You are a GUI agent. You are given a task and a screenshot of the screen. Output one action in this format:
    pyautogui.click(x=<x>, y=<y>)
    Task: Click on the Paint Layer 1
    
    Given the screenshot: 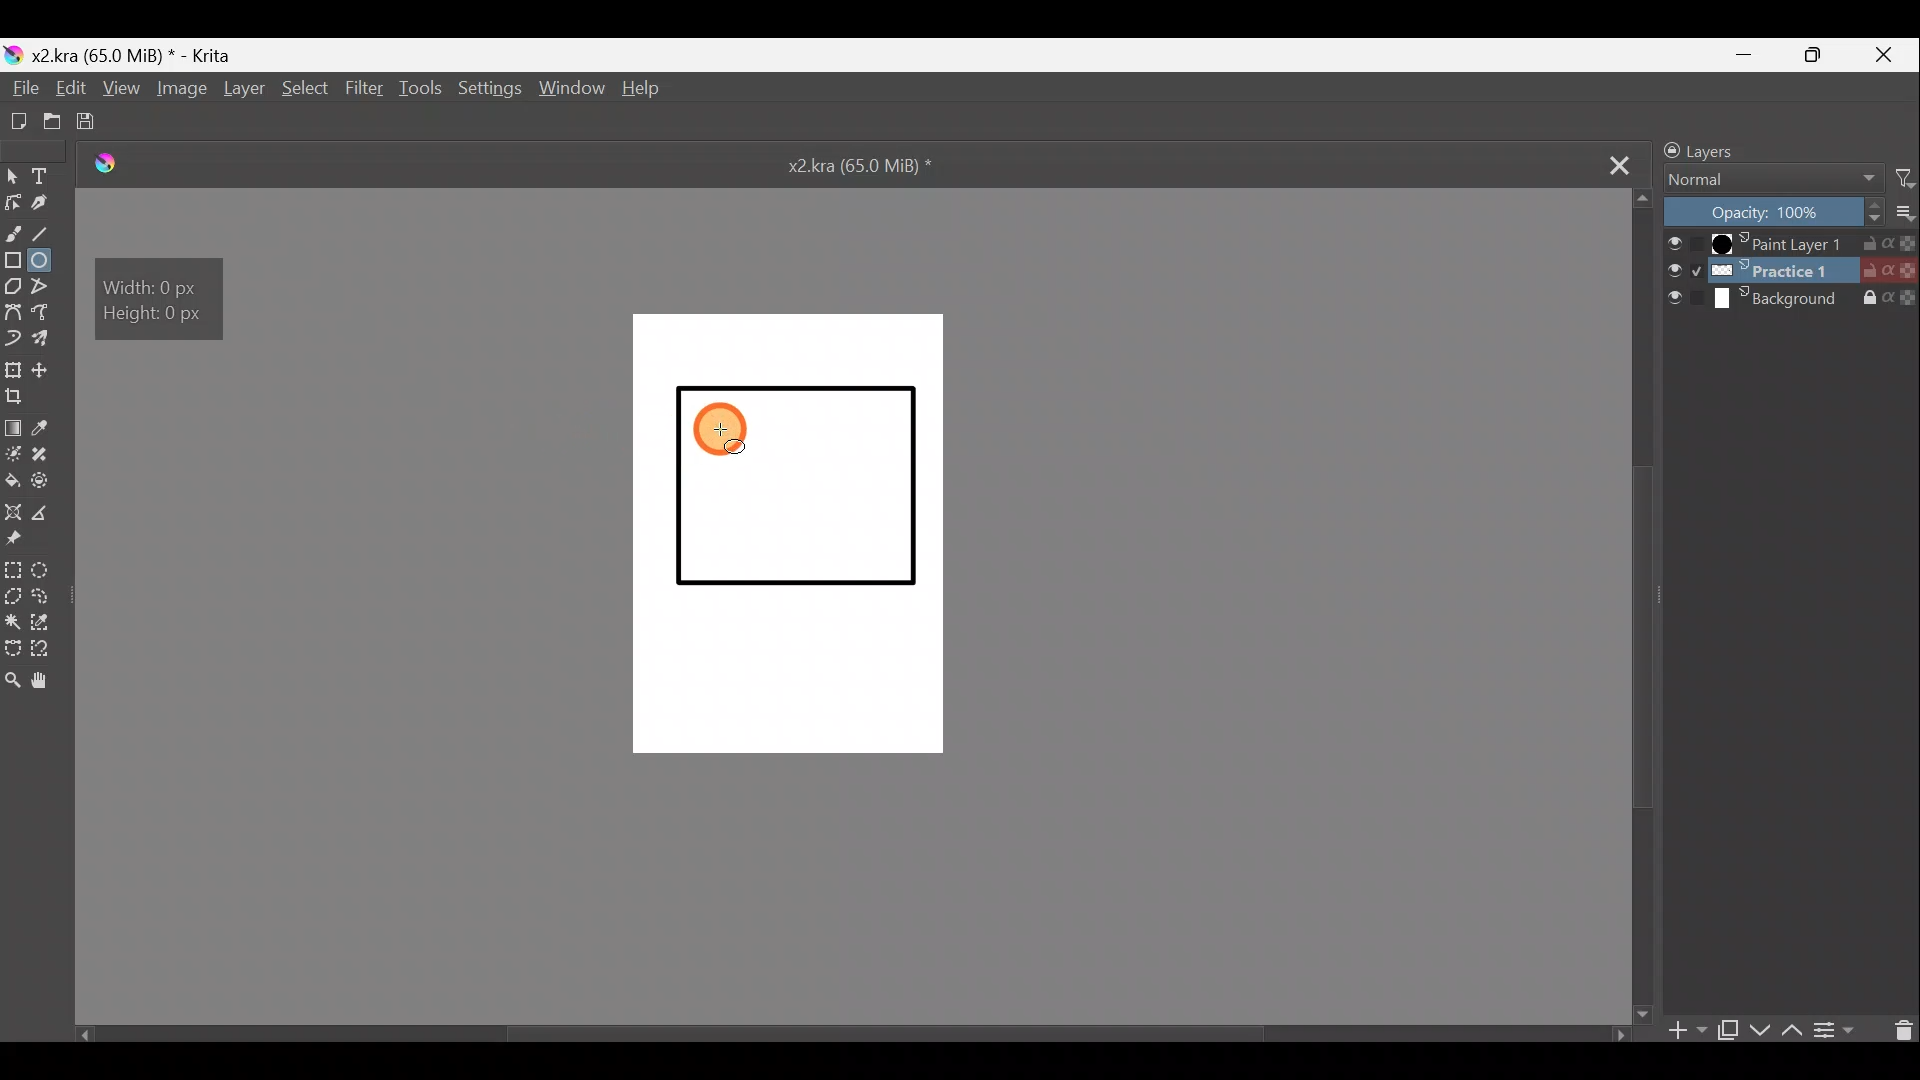 What is the action you would take?
    pyautogui.click(x=1791, y=242)
    